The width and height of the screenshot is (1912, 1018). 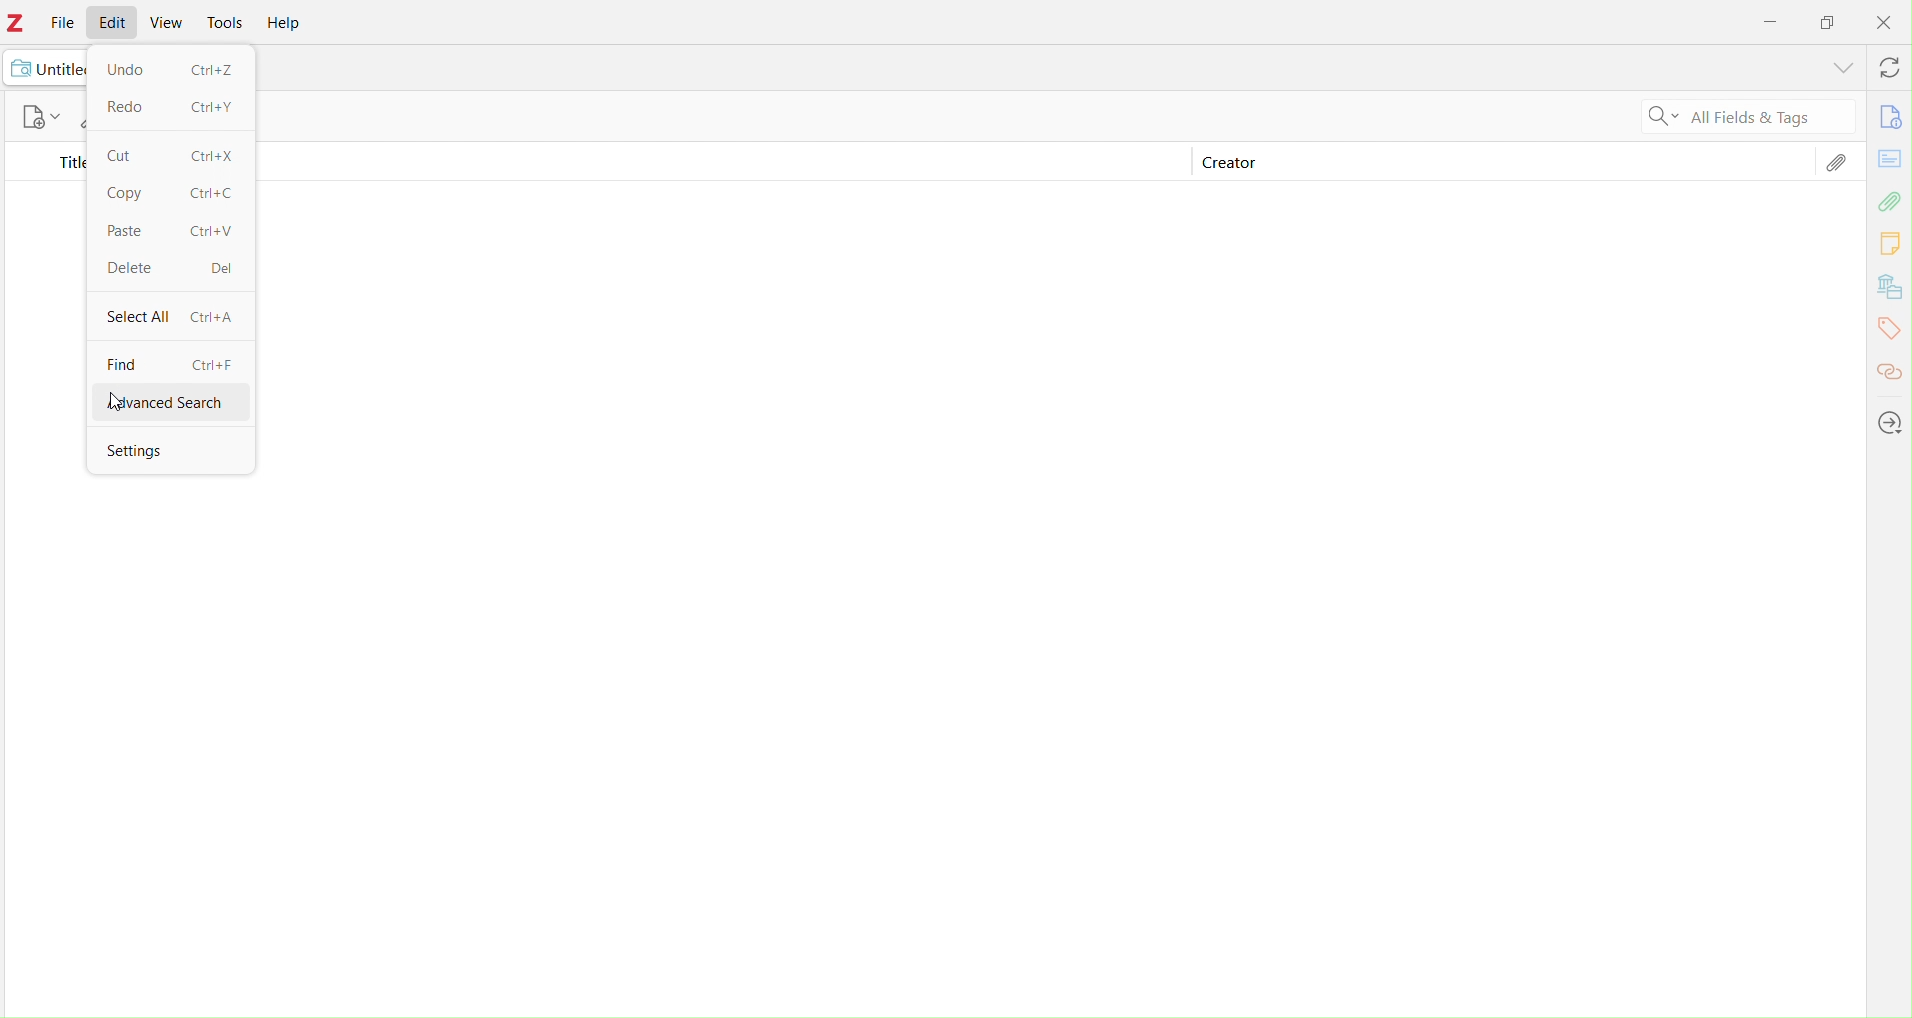 What do you see at coordinates (1890, 157) in the screenshot?
I see `Card` at bounding box center [1890, 157].